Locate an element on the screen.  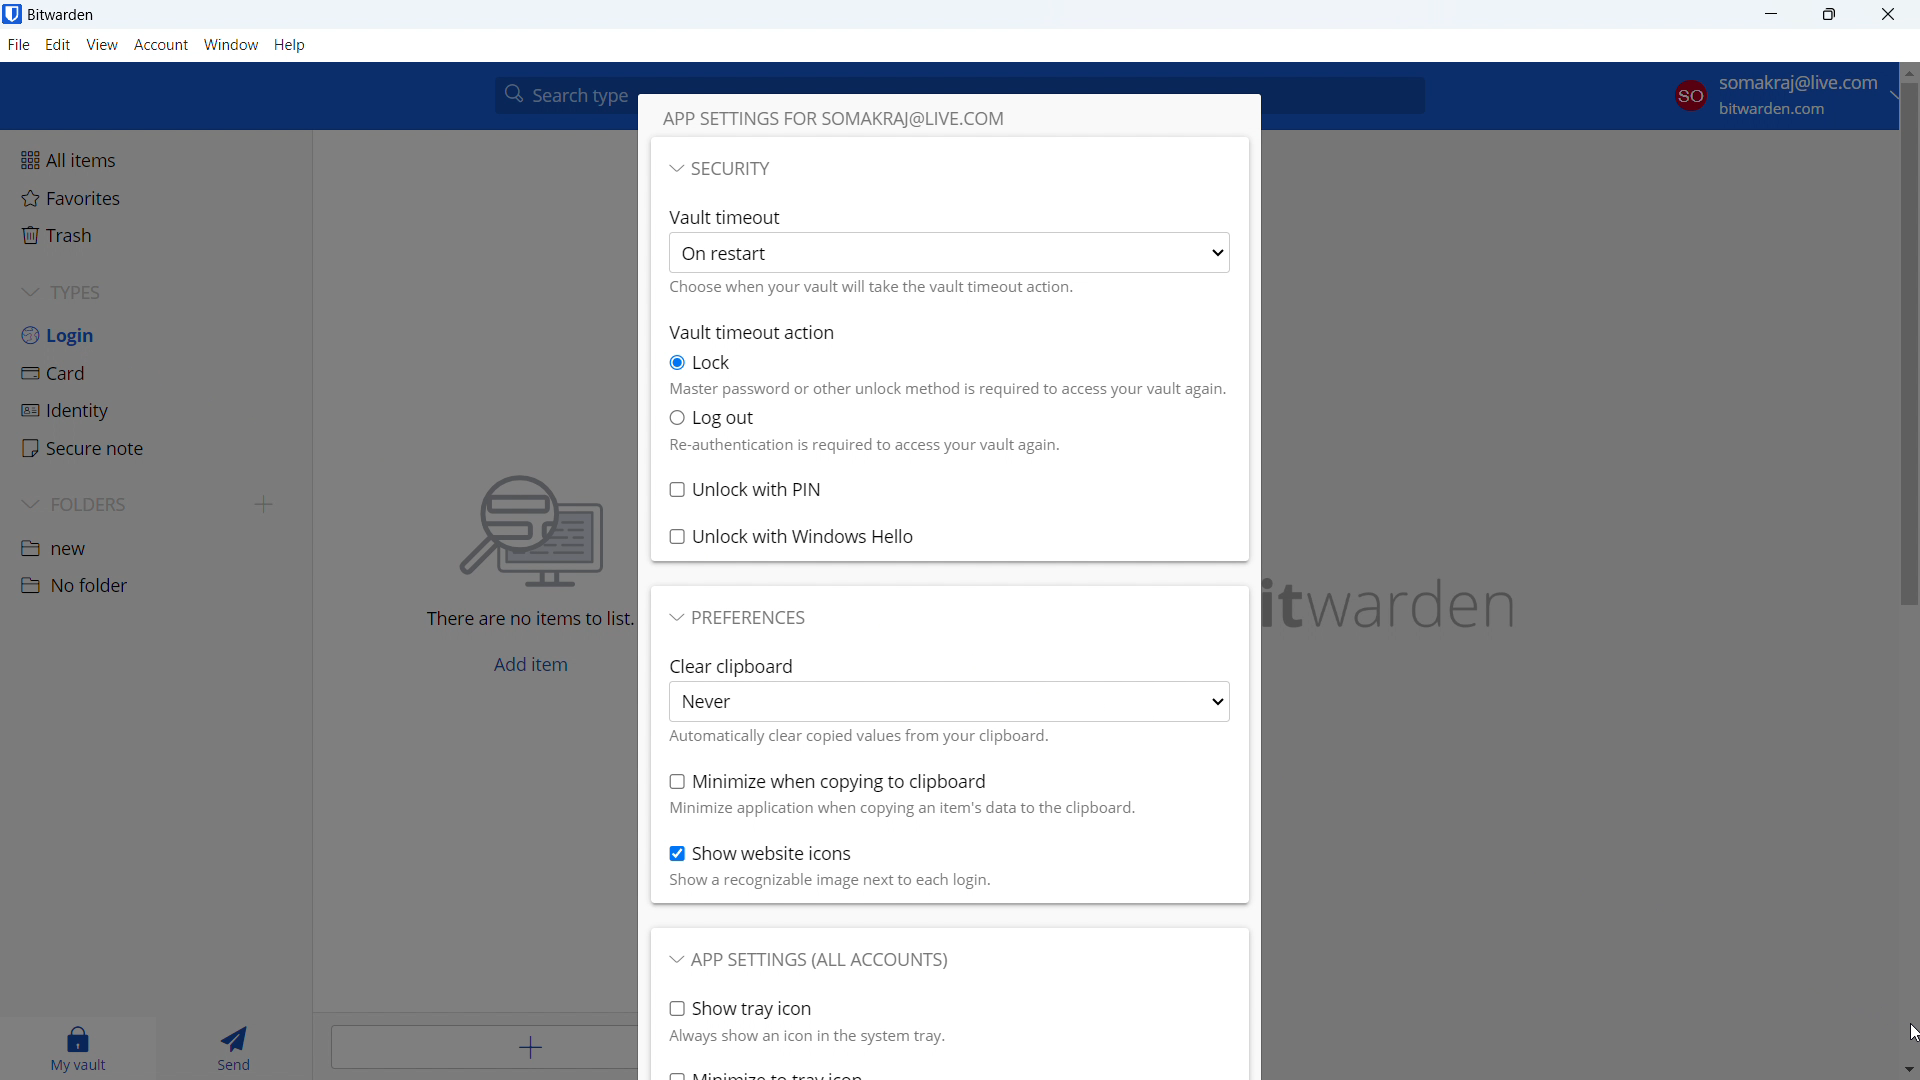
folder 2 is located at coordinates (154, 585).